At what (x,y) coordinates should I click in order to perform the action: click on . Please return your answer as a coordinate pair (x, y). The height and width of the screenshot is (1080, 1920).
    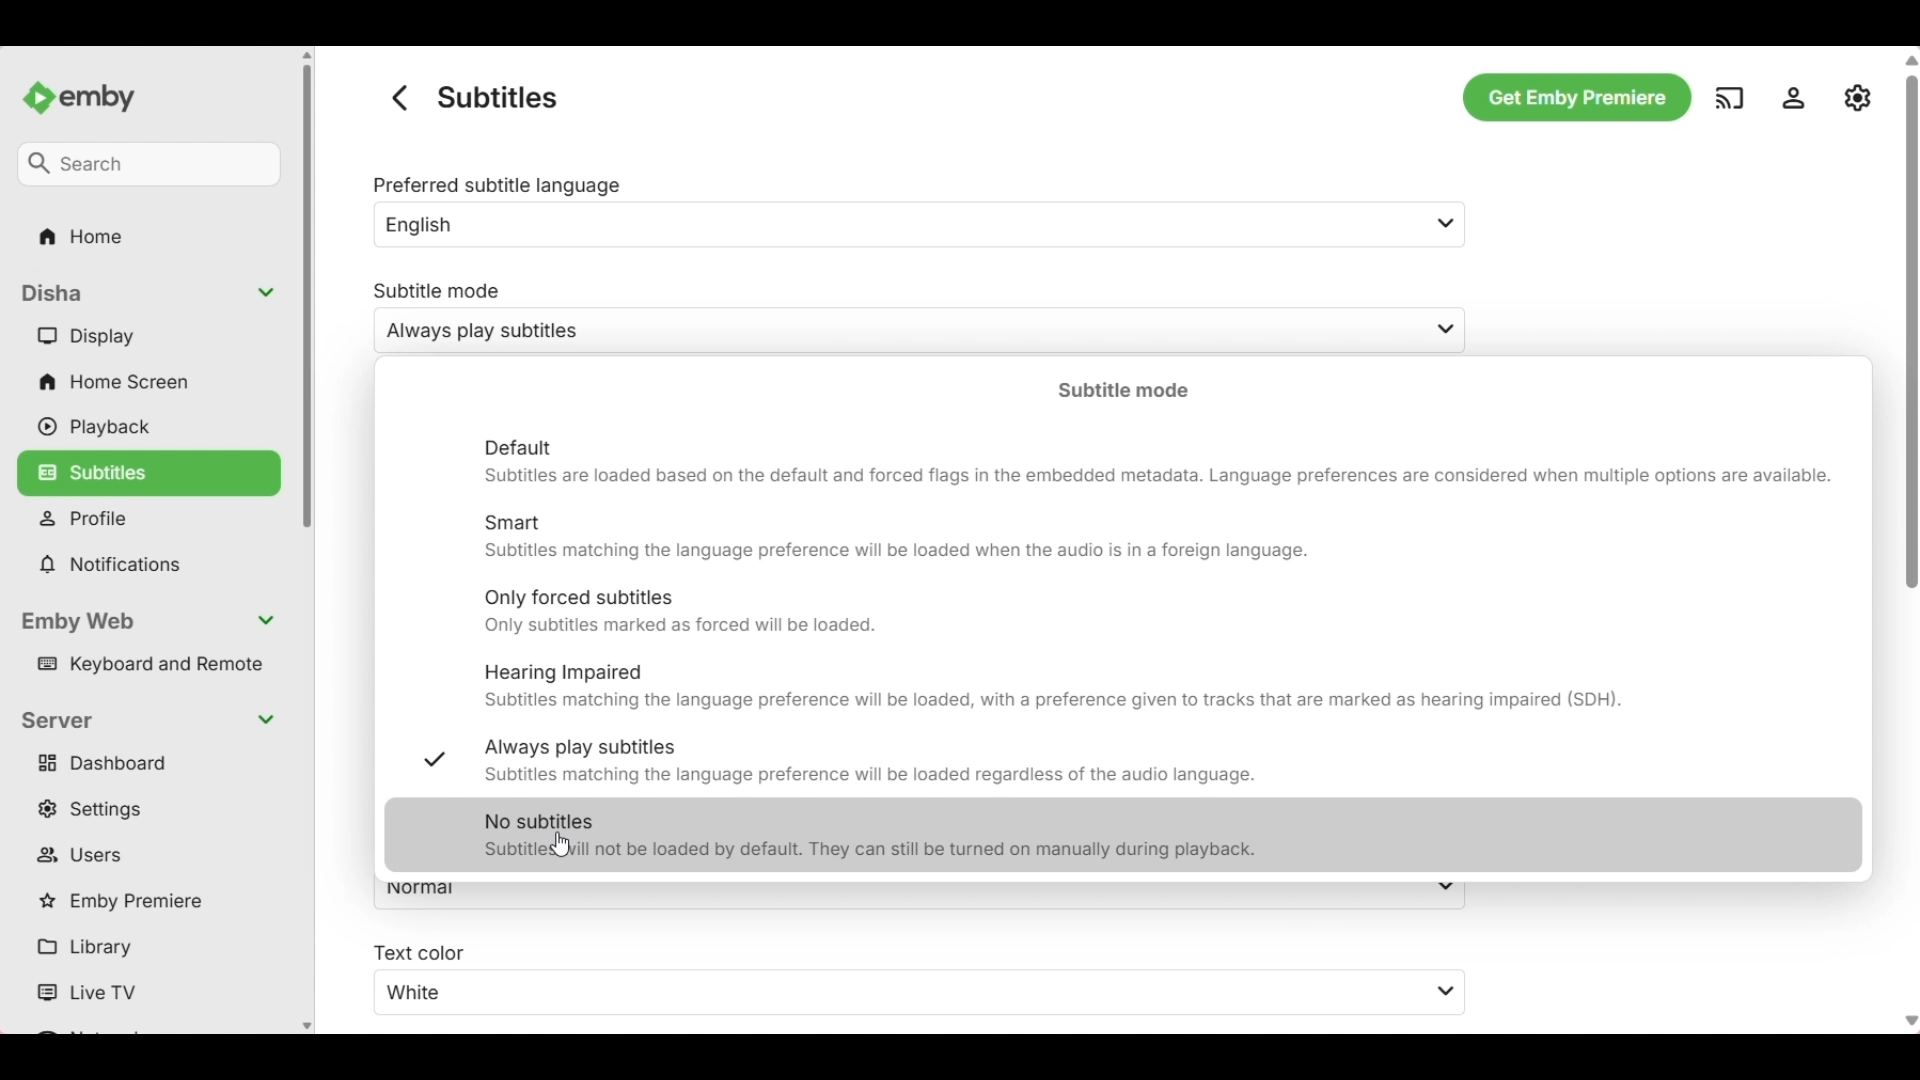
    Looking at the image, I should click on (416, 950).